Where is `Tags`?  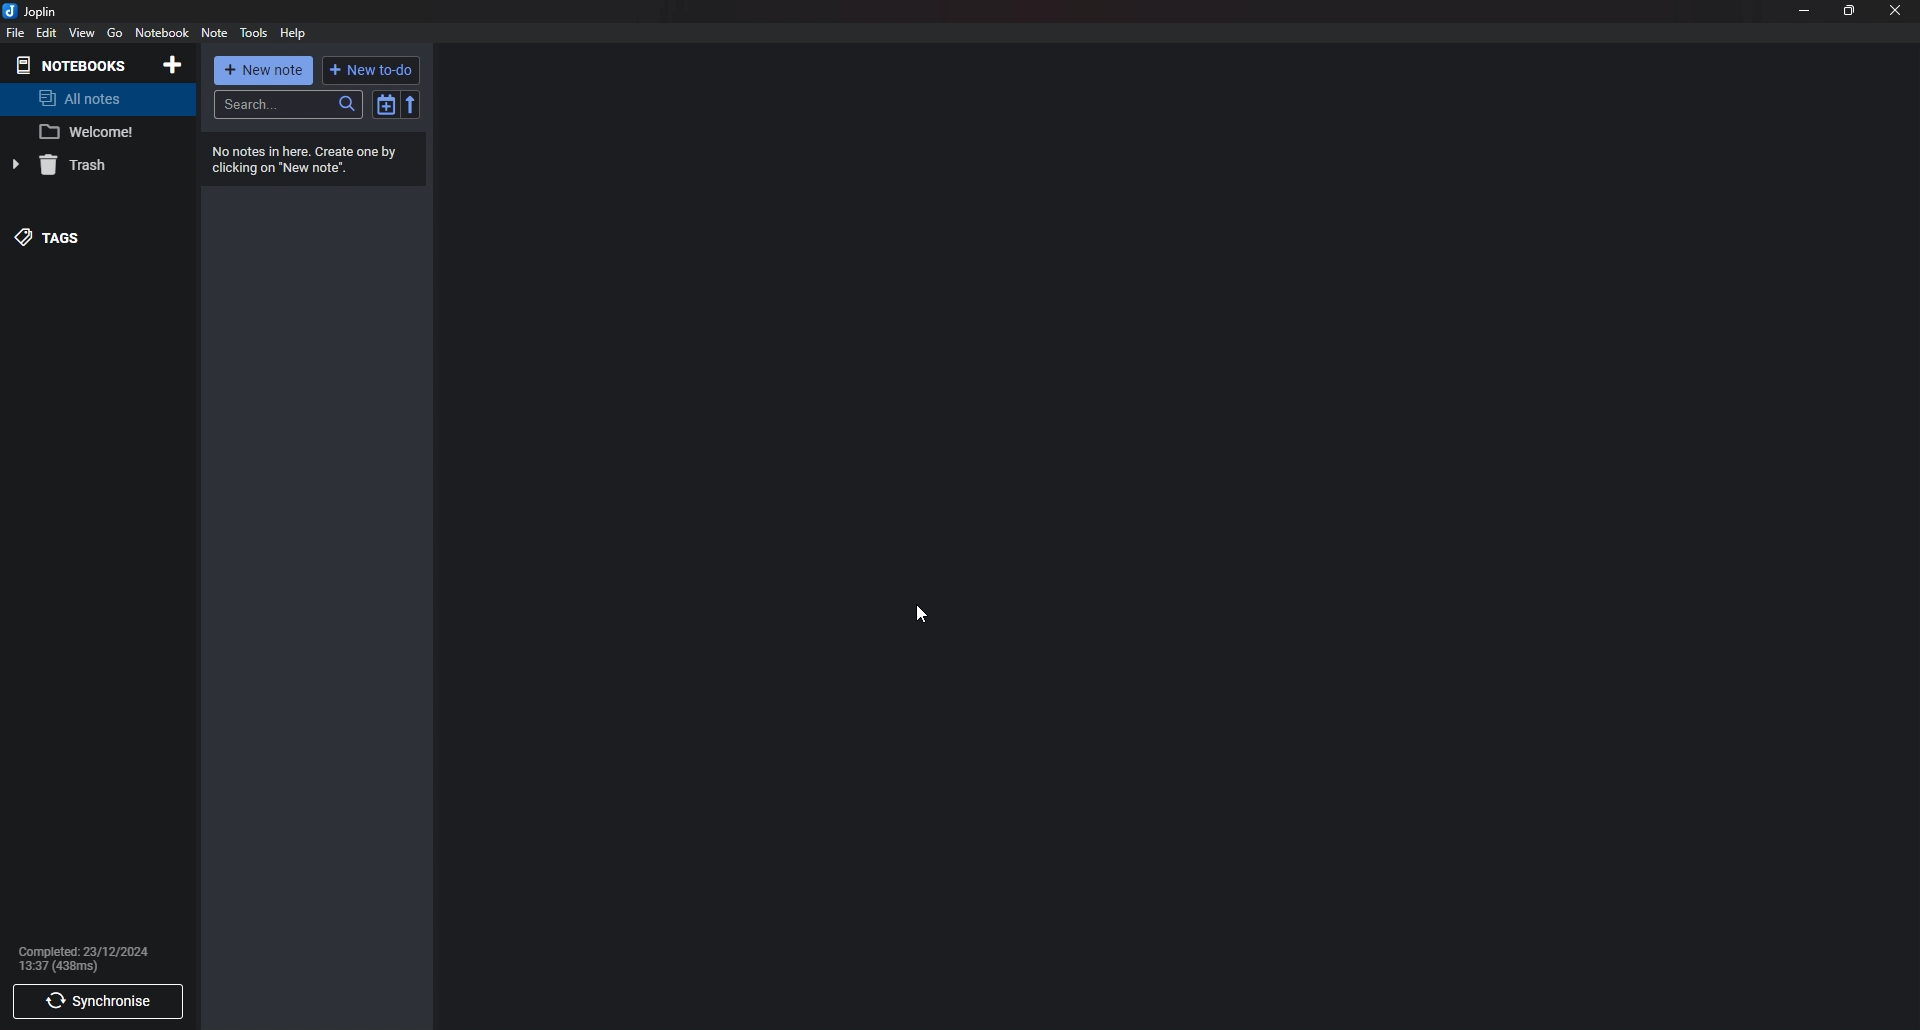
Tags is located at coordinates (75, 236).